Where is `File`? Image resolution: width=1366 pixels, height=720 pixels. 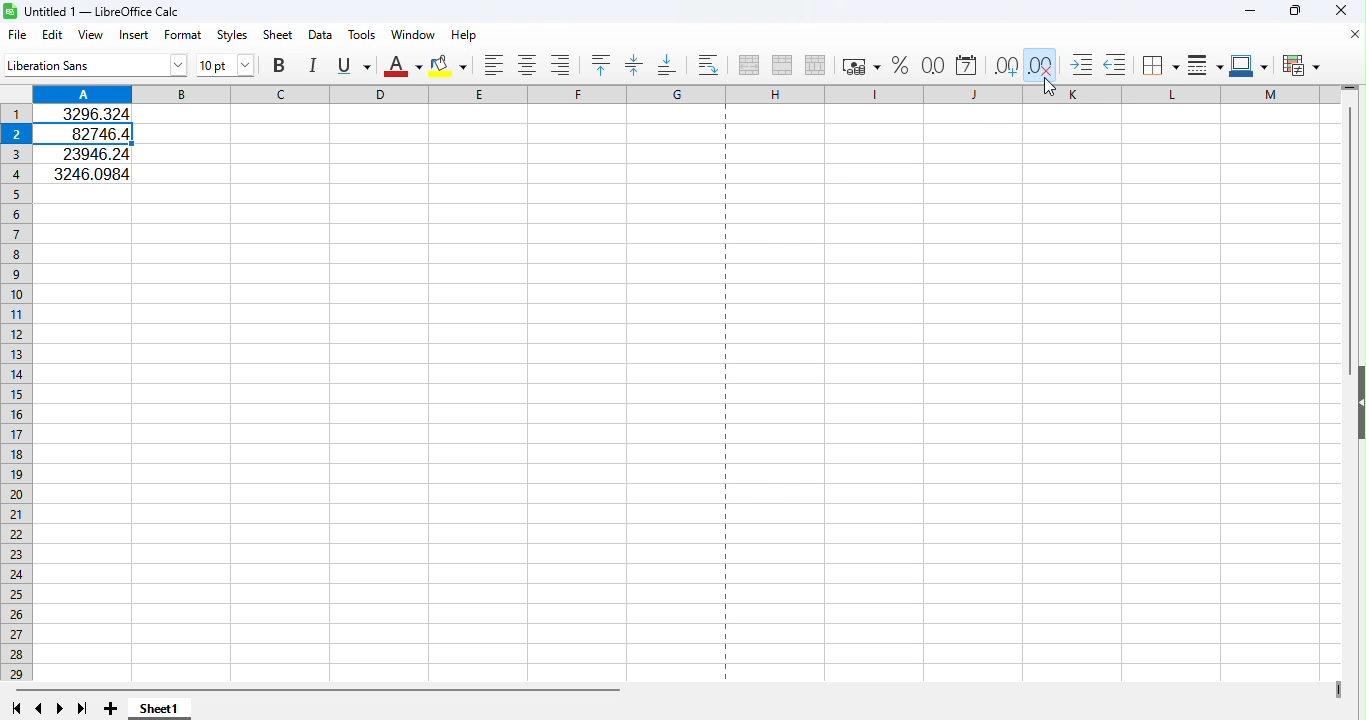 File is located at coordinates (17, 34).